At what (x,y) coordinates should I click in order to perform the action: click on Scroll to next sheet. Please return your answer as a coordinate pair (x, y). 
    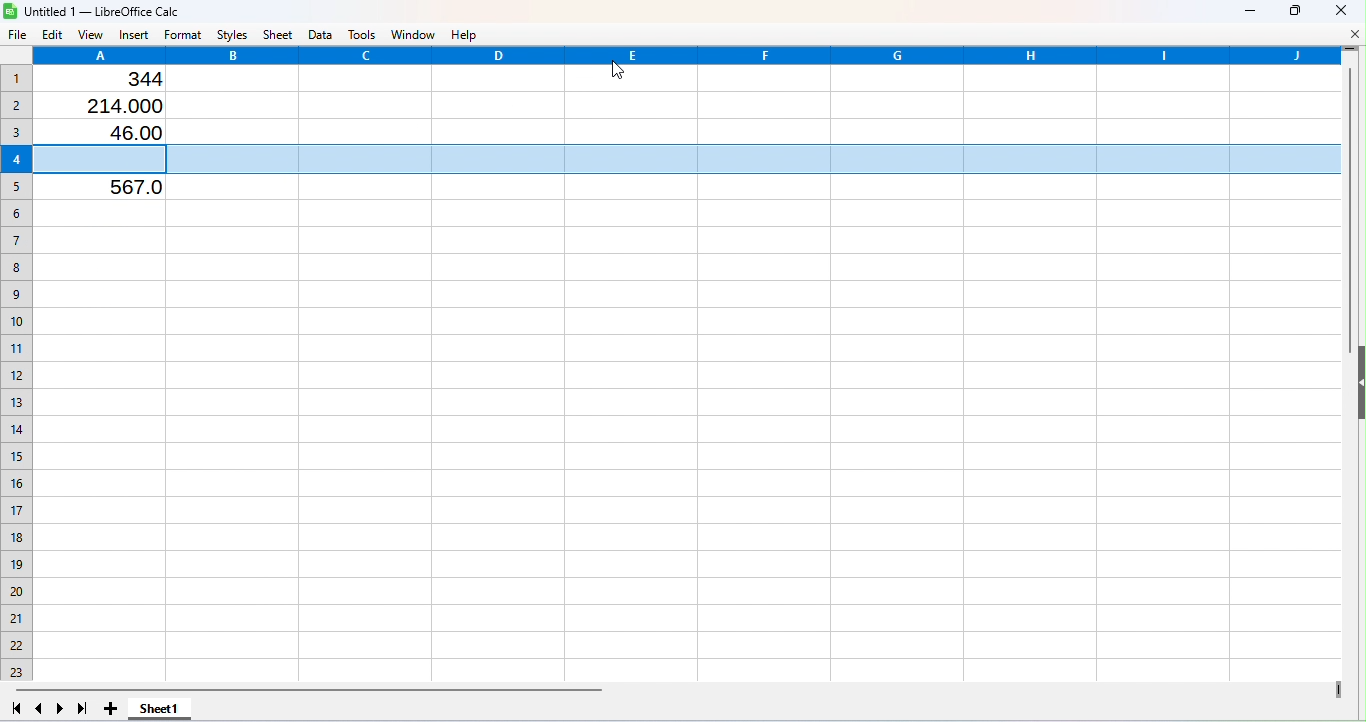
    Looking at the image, I should click on (61, 709).